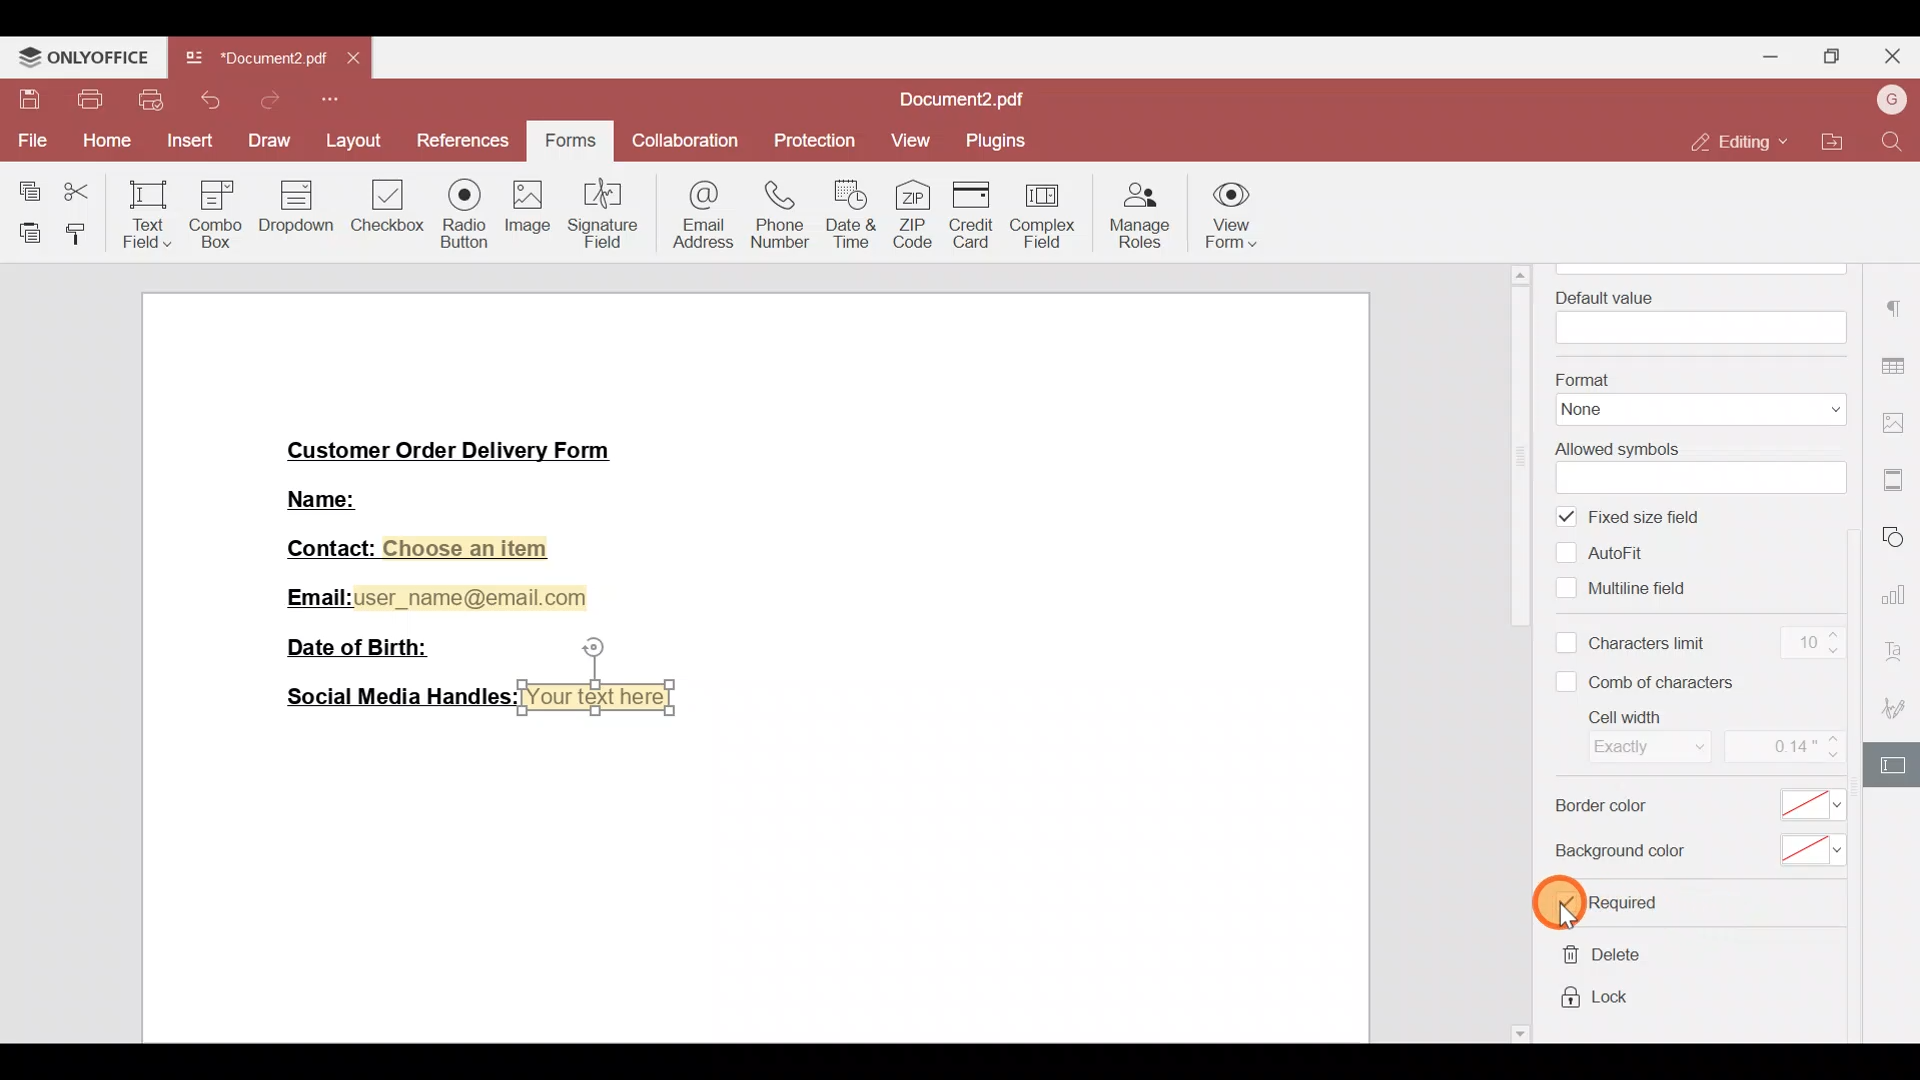 This screenshot has height=1080, width=1920. What do you see at coordinates (1863, 657) in the screenshot?
I see `Scroll bar` at bounding box center [1863, 657].